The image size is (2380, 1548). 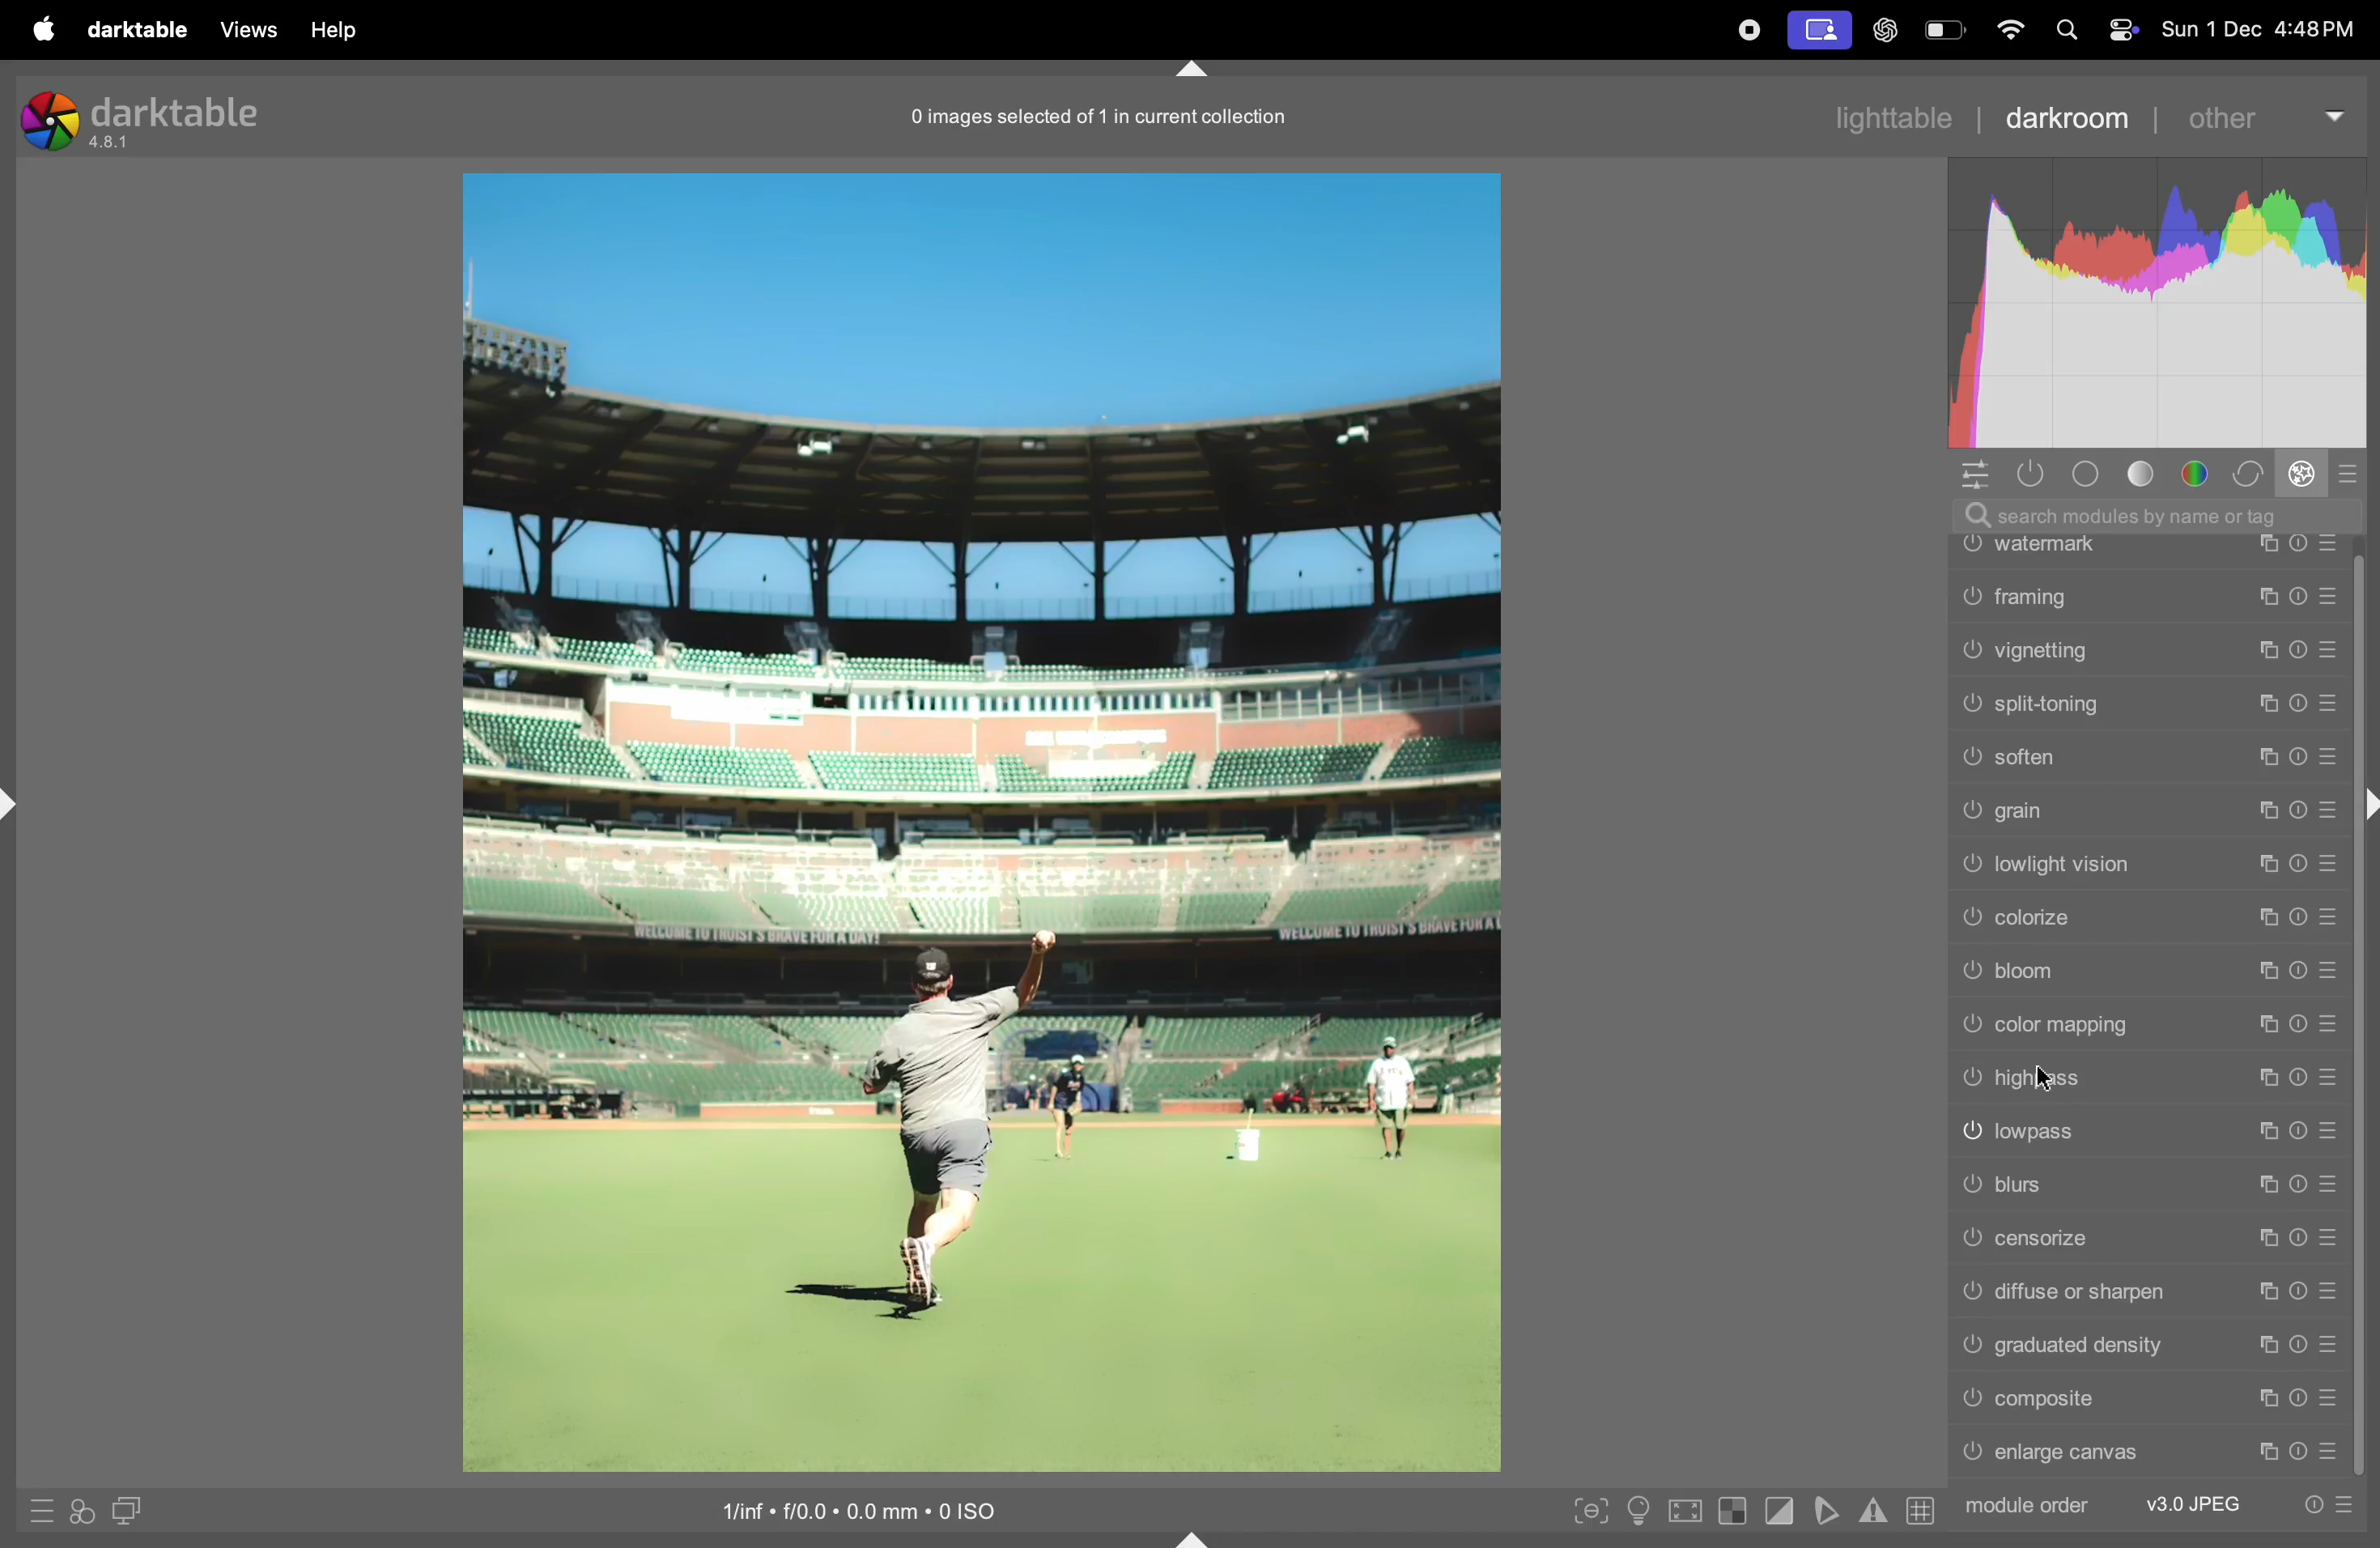 I want to click on toggle iso, so click(x=1636, y=1512).